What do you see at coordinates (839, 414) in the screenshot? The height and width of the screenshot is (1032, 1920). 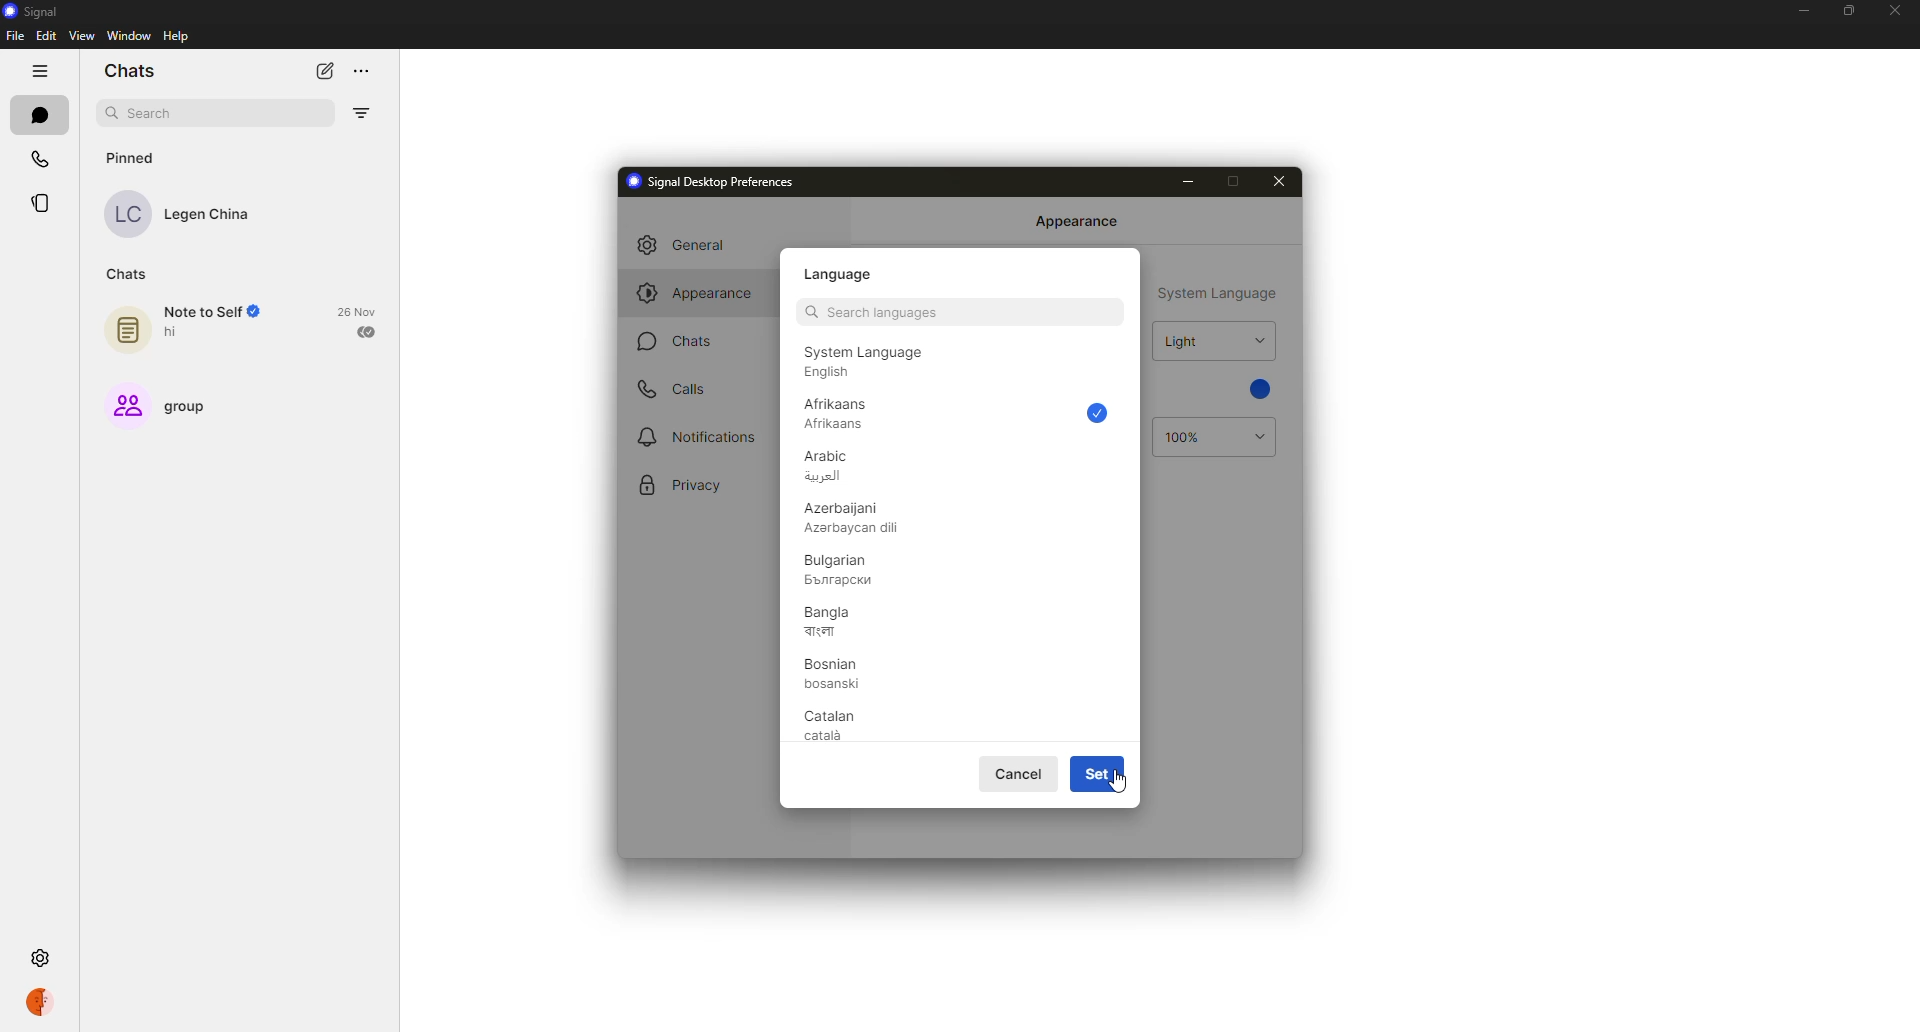 I see `afrikaans` at bounding box center [839, 414].